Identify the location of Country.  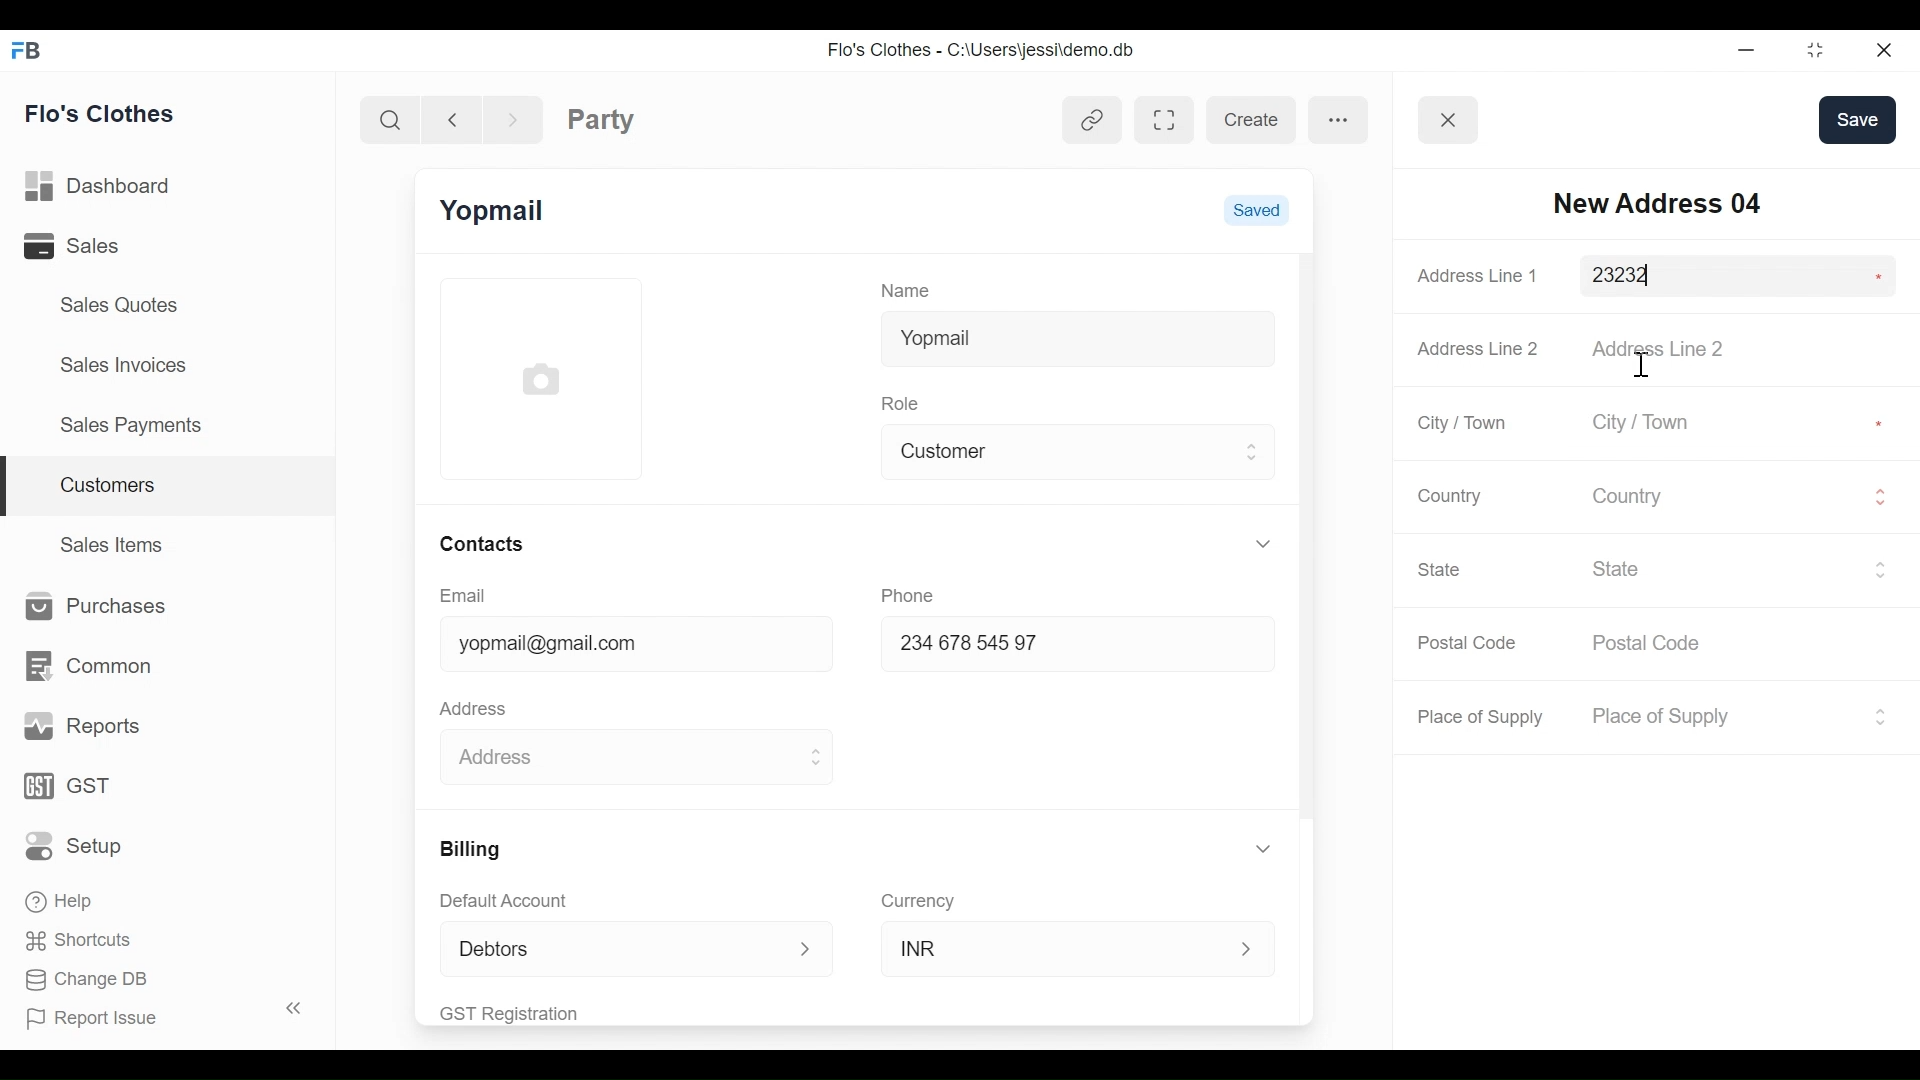
(1724, 494).